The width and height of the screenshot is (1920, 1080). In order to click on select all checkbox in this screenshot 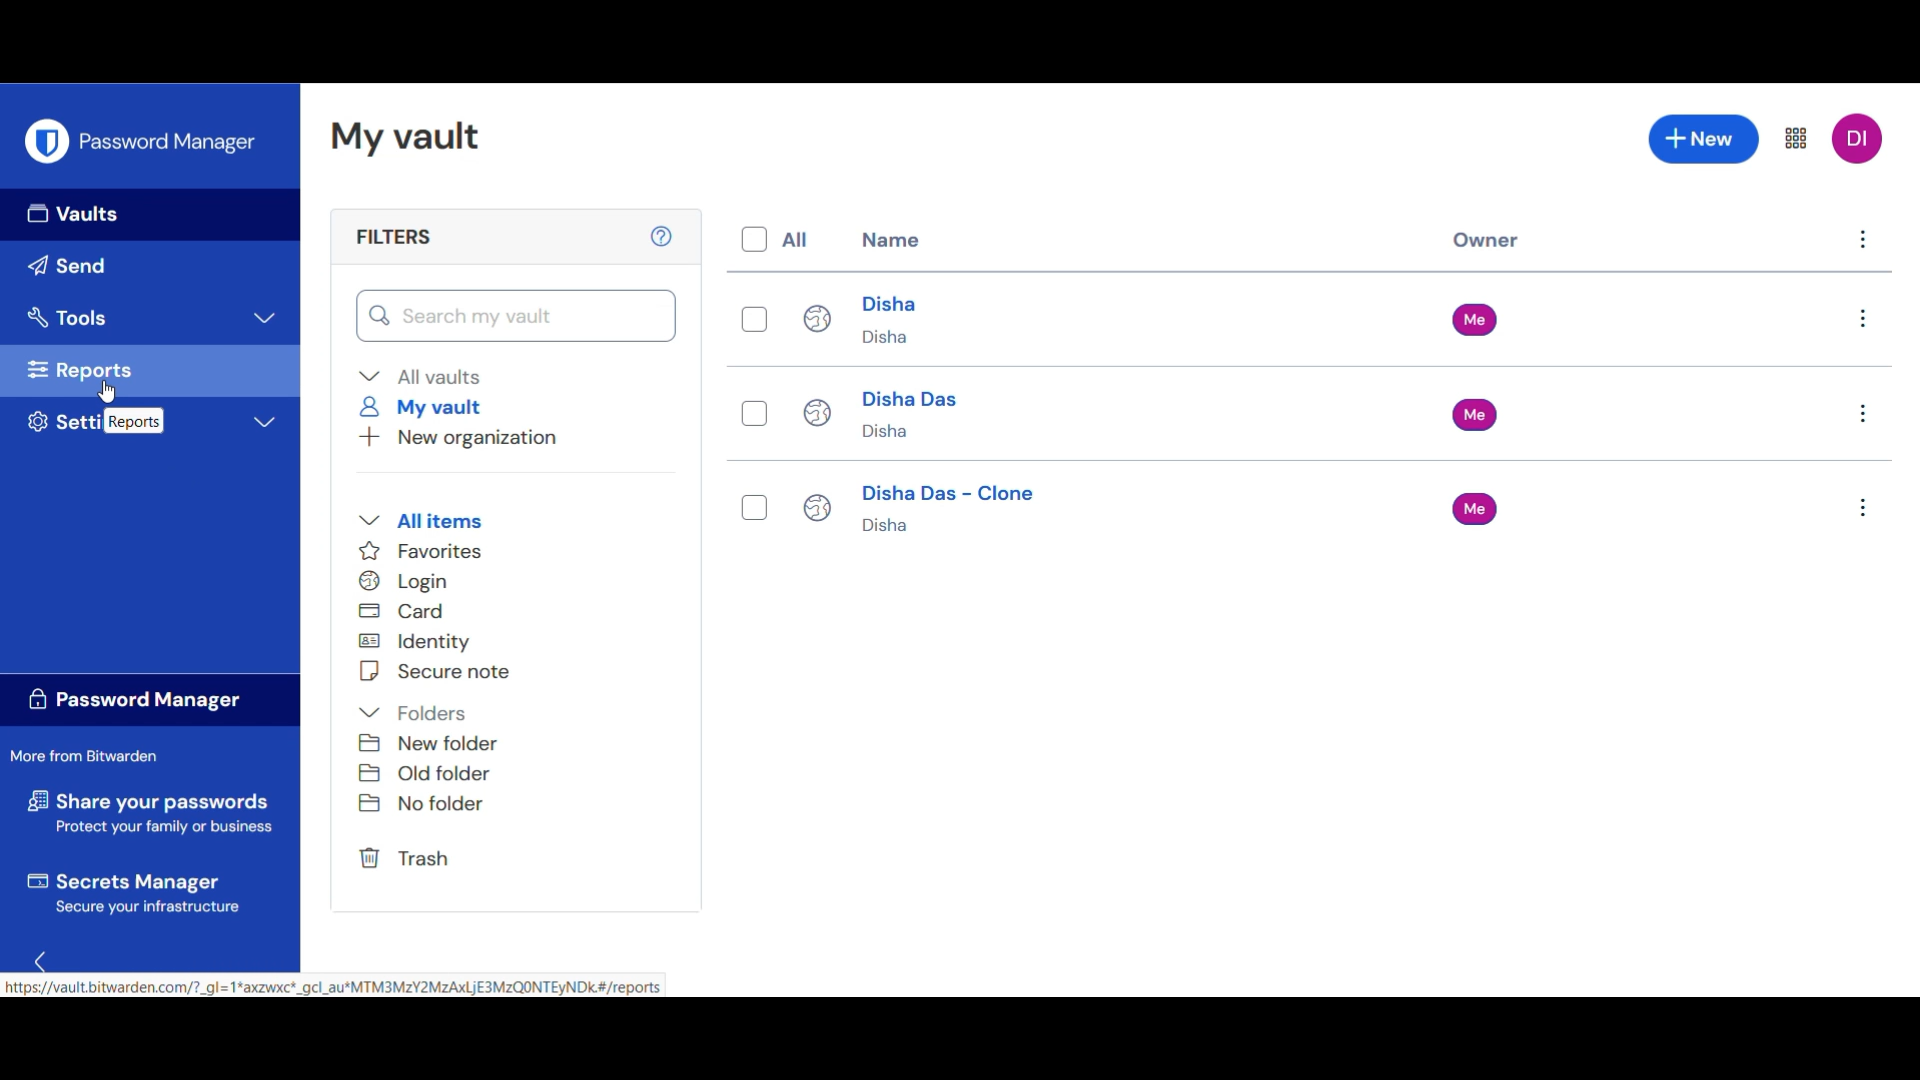, I will do `click(752, 240)`.